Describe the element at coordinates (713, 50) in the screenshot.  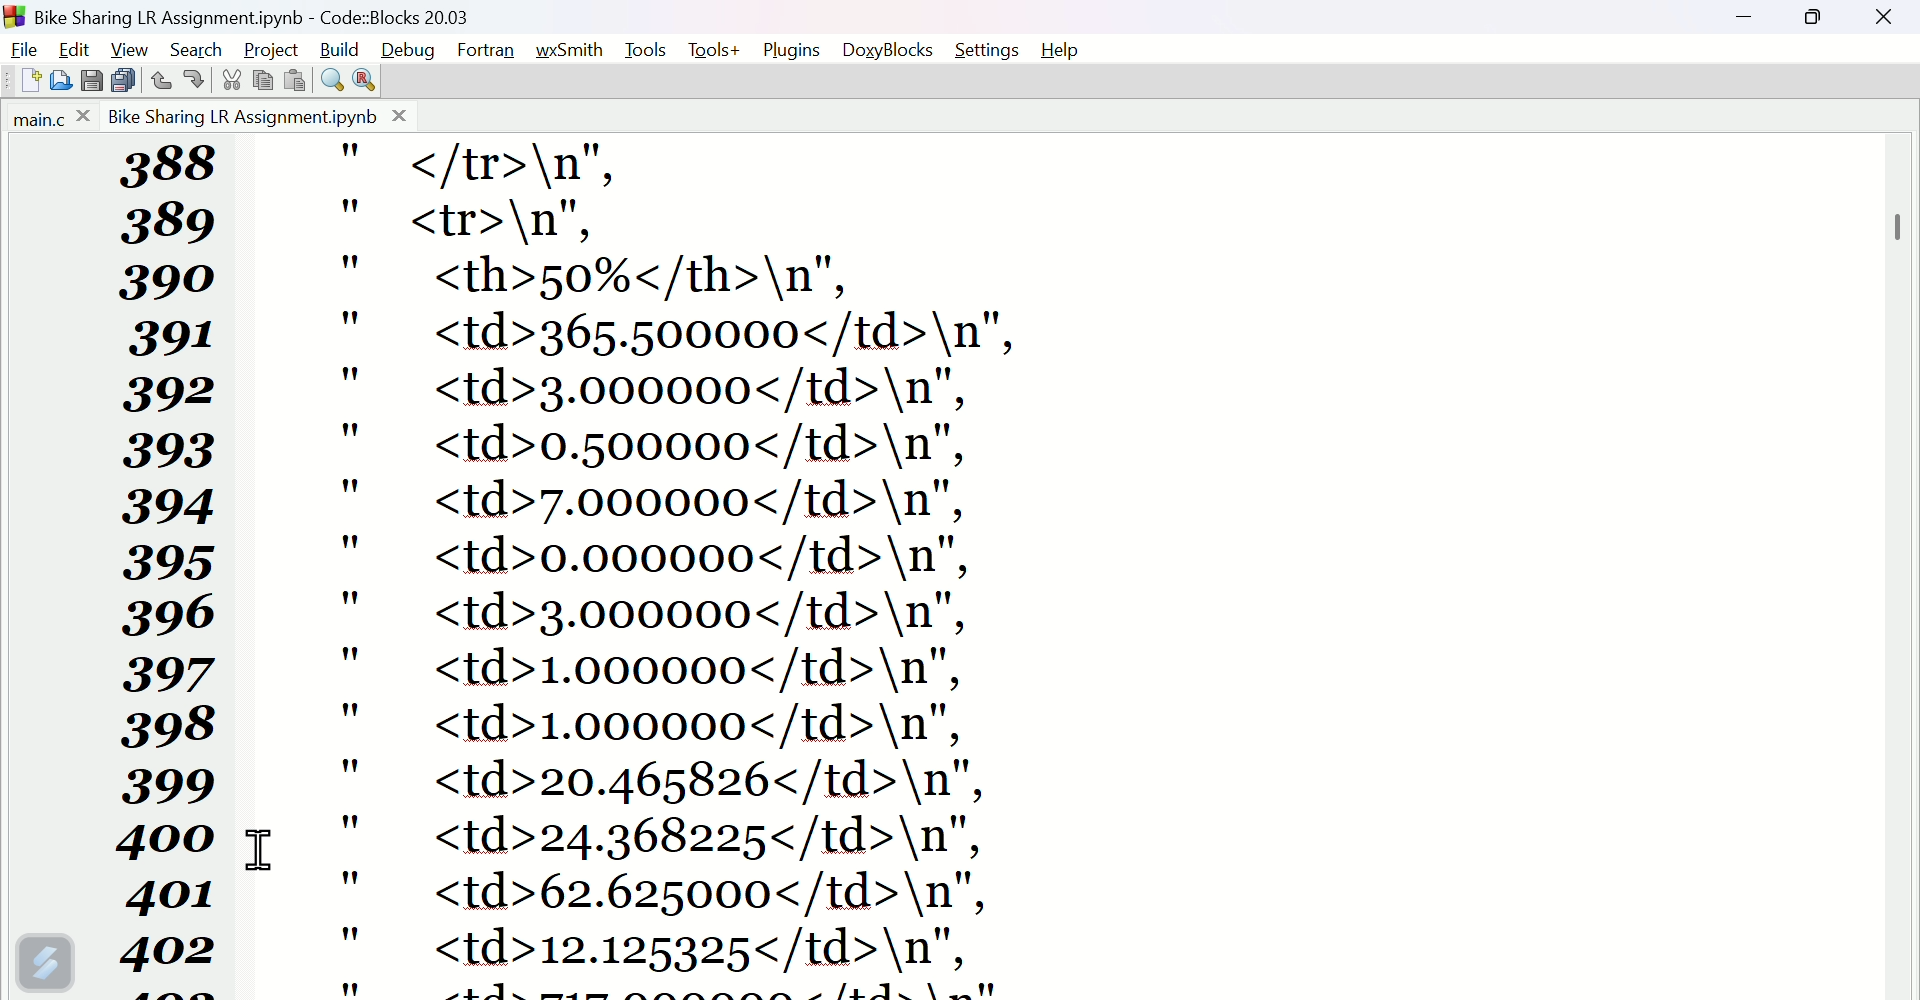
I see `Tools` at that location.